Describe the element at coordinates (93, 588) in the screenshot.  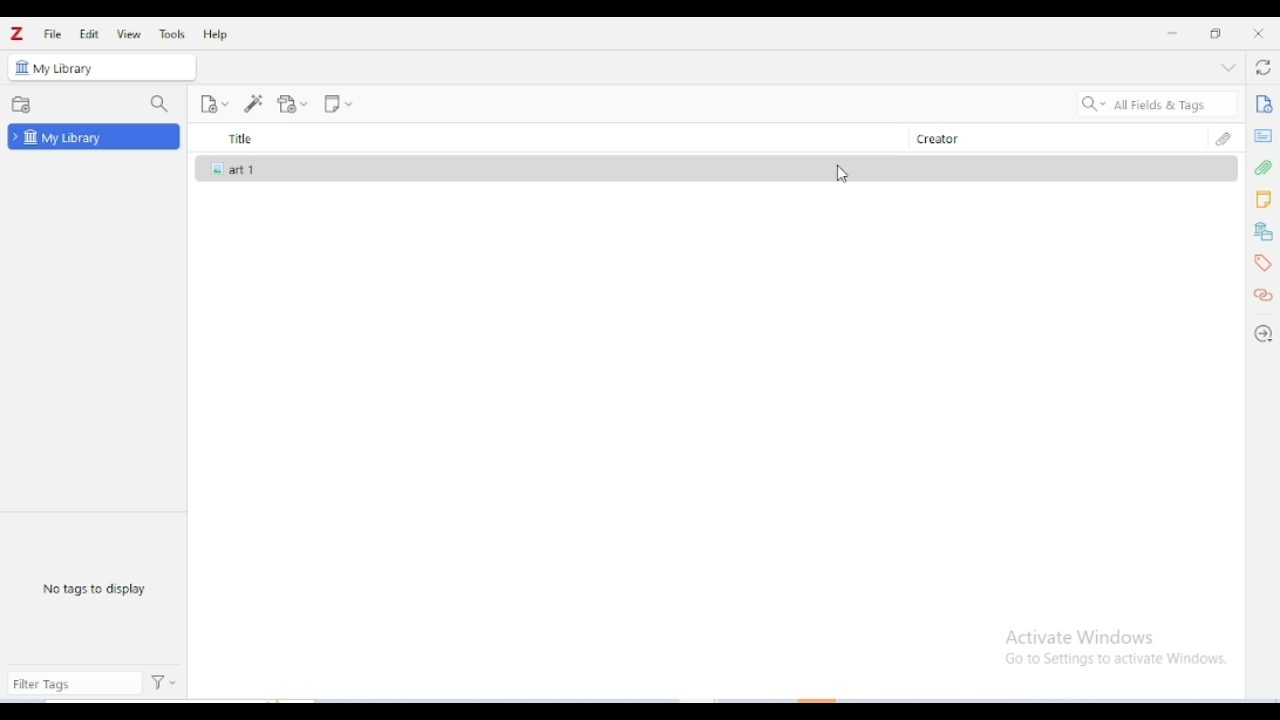
I see `no tags to display` at that location.